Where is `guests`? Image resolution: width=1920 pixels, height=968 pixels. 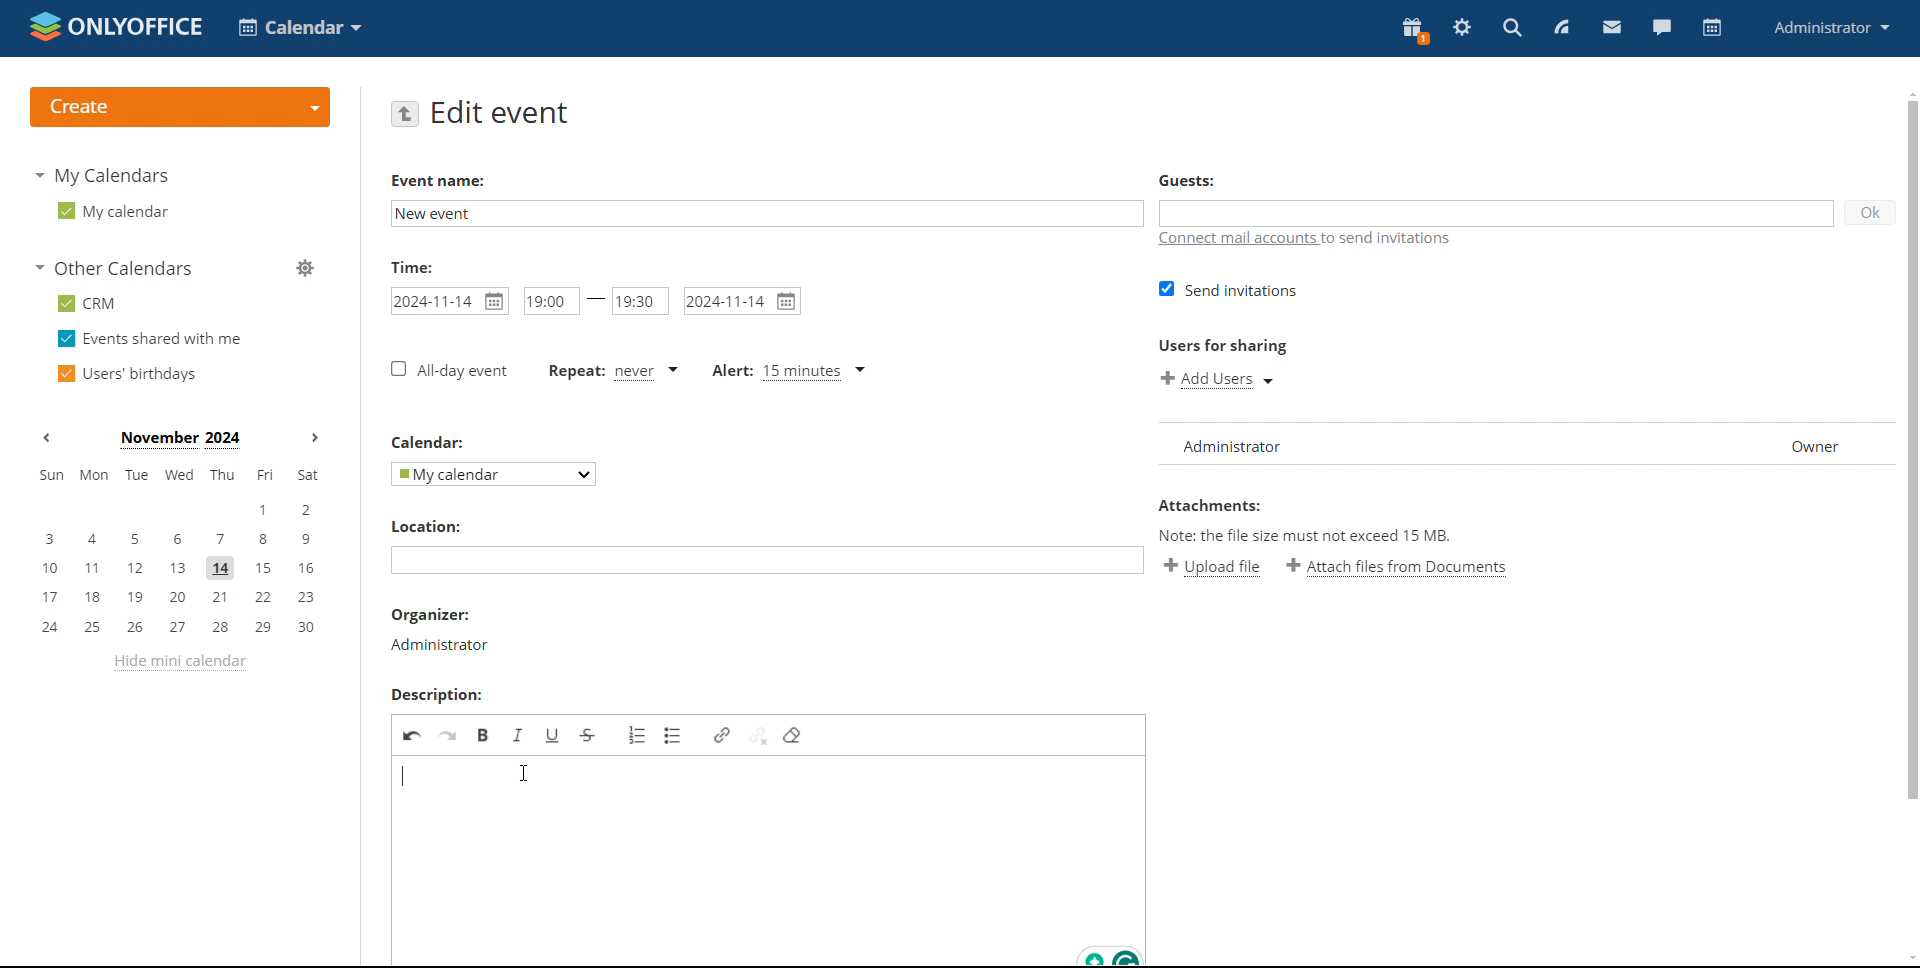 guests is located at coordinates (1177, 179).